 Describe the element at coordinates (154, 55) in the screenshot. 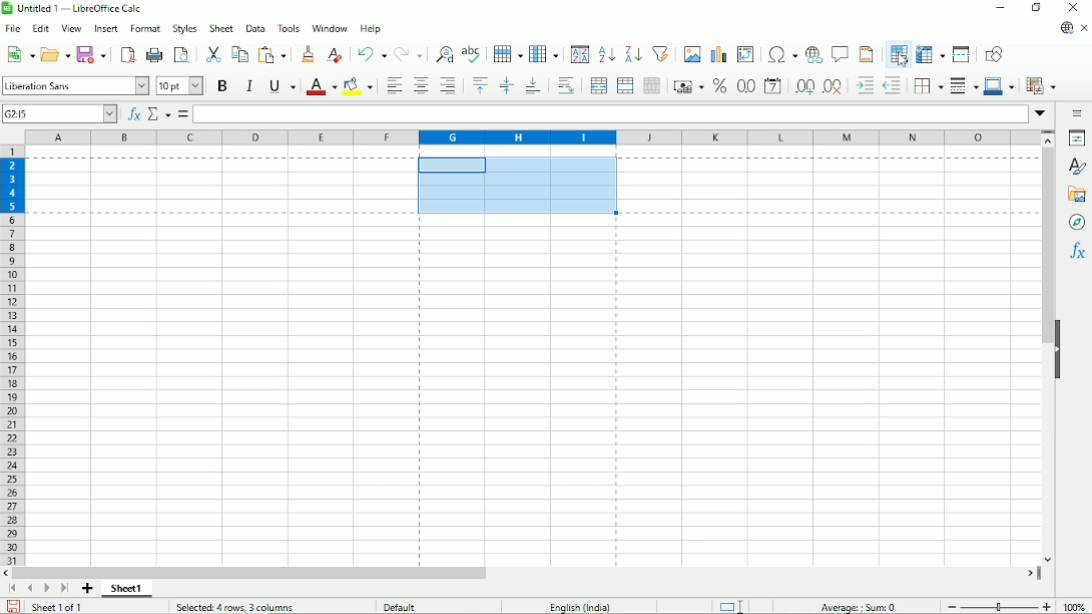

I see `Print` at that location.